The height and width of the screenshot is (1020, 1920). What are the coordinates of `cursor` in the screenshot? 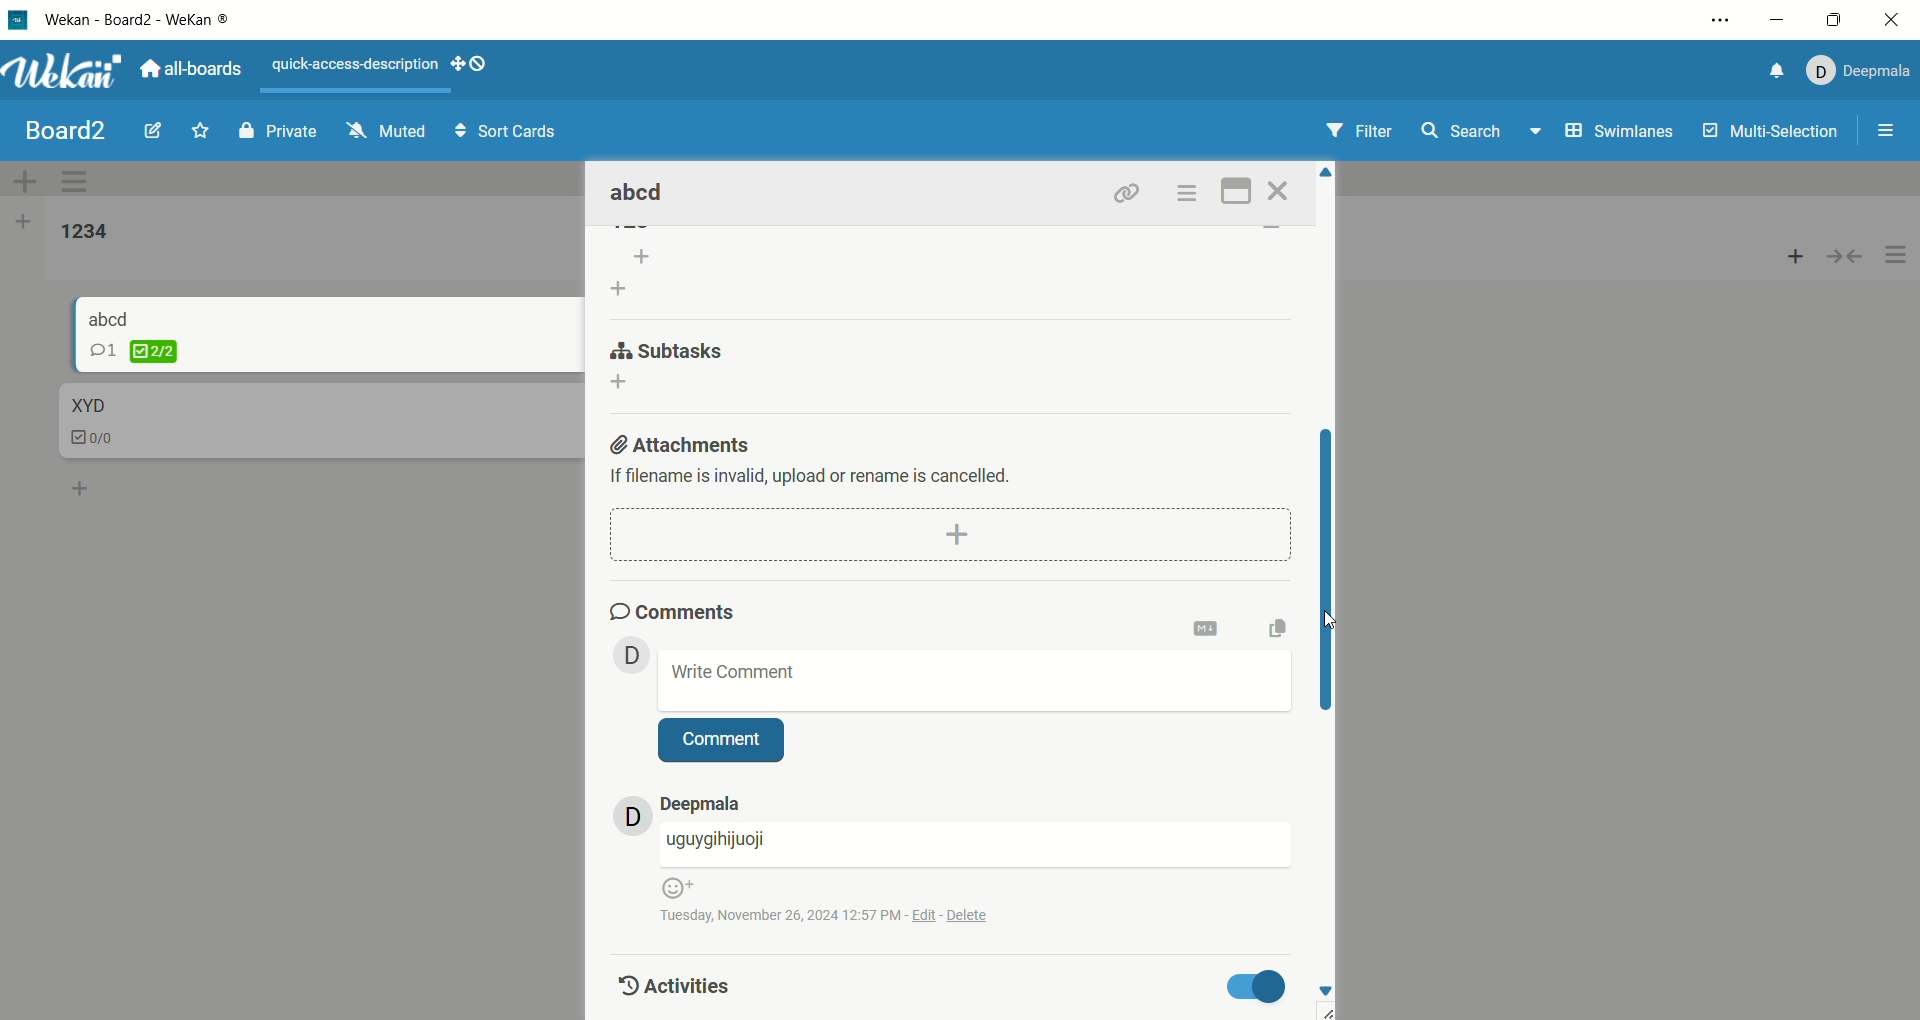 It's located at (1325, 622).